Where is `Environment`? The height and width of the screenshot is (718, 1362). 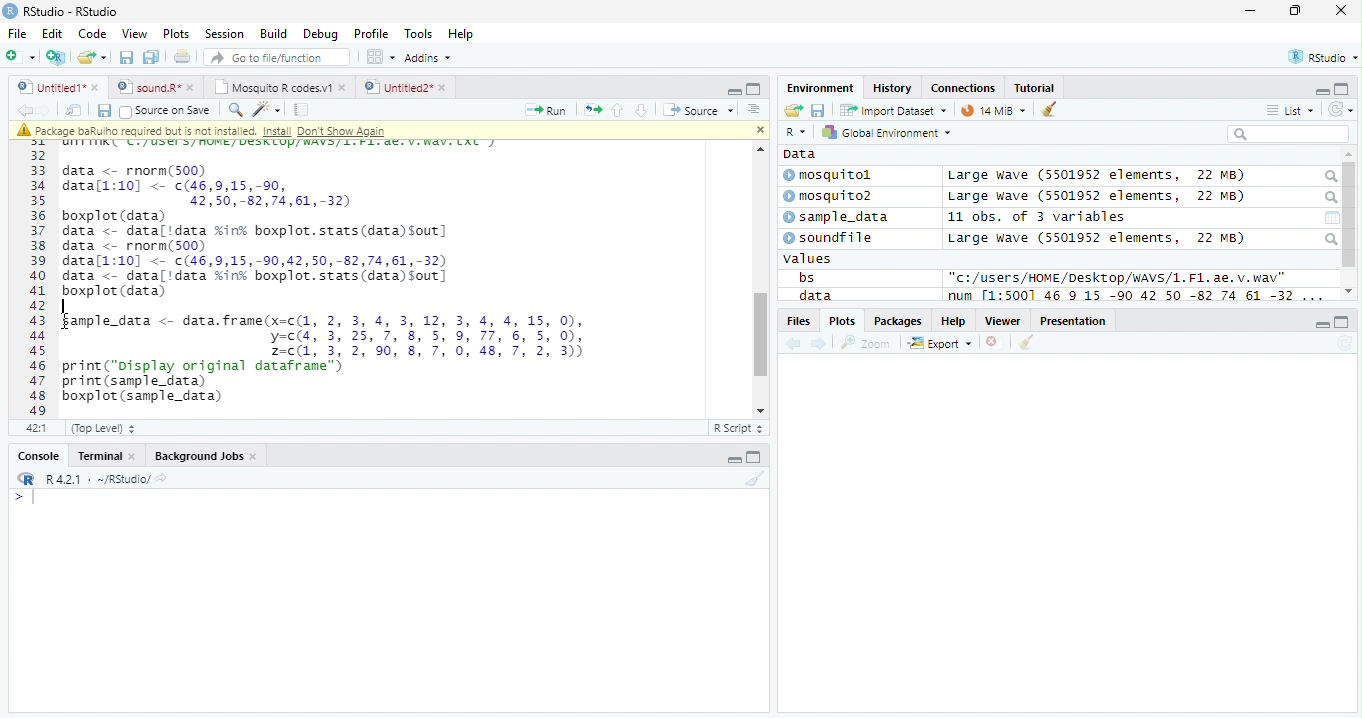
Environment is located at coordinates (821, 88).